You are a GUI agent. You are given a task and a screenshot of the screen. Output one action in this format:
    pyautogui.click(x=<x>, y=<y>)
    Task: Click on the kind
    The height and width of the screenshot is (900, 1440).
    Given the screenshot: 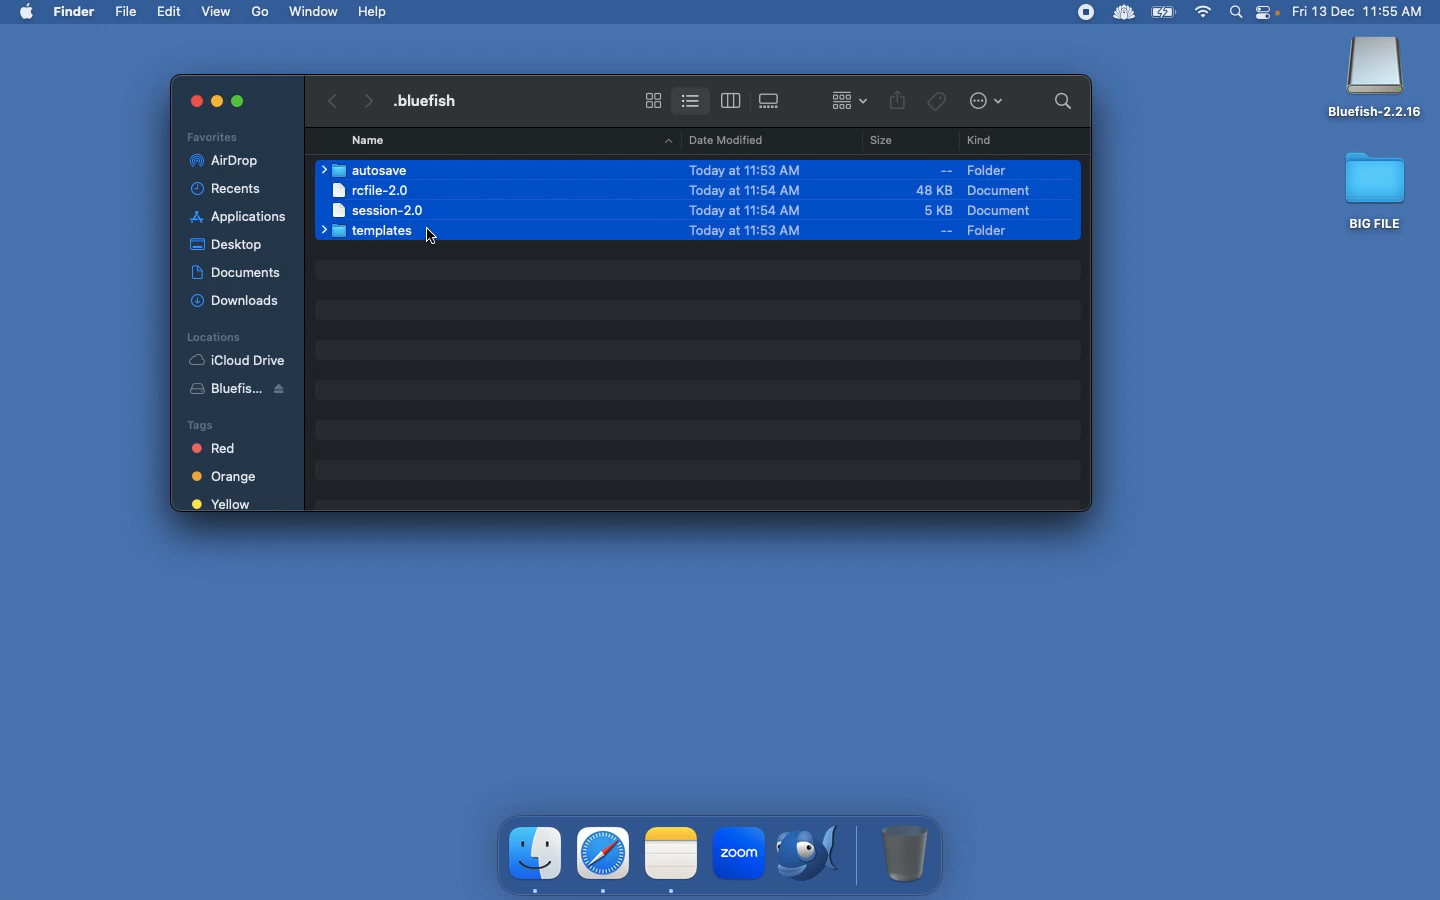 What is the action you would take?
    pyautogui.click(x=984, y=141)
    